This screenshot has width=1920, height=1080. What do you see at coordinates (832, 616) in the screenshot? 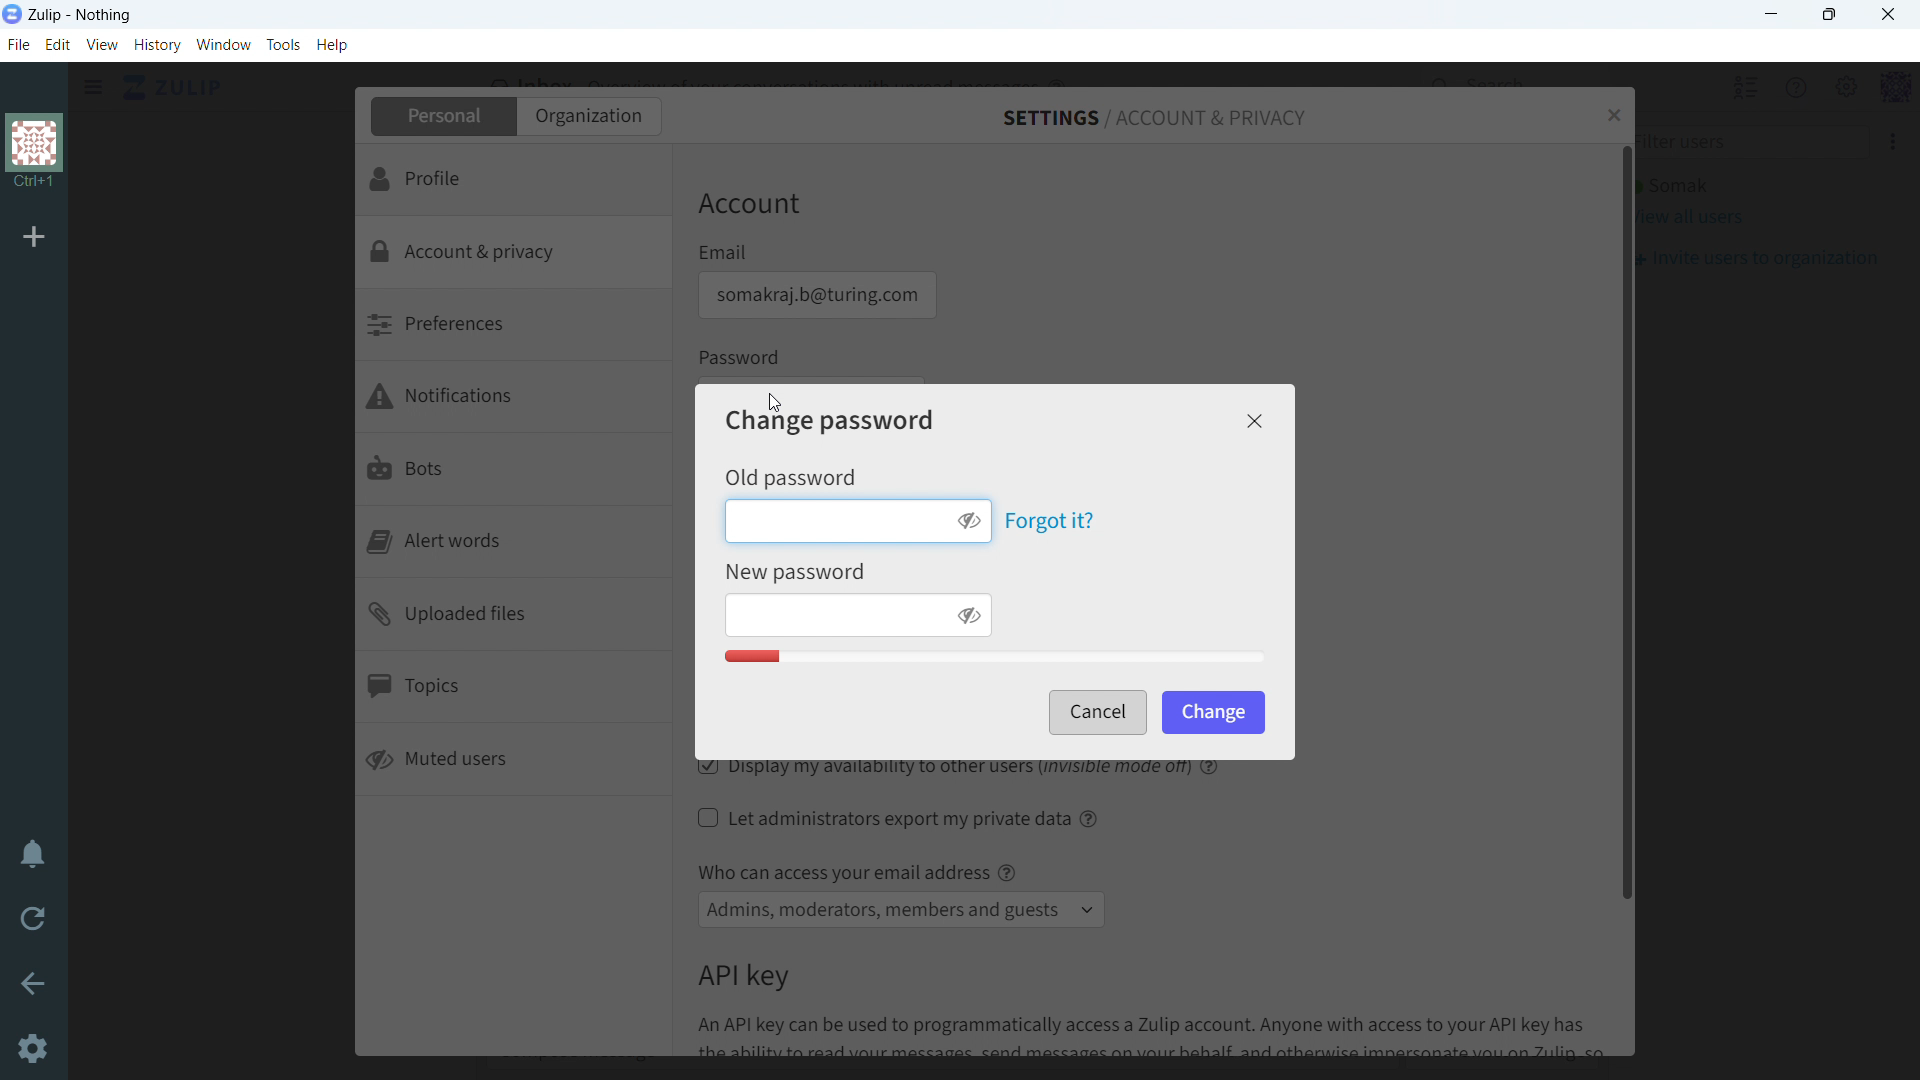
I see `enter new password` at bounding box center [832, 616].